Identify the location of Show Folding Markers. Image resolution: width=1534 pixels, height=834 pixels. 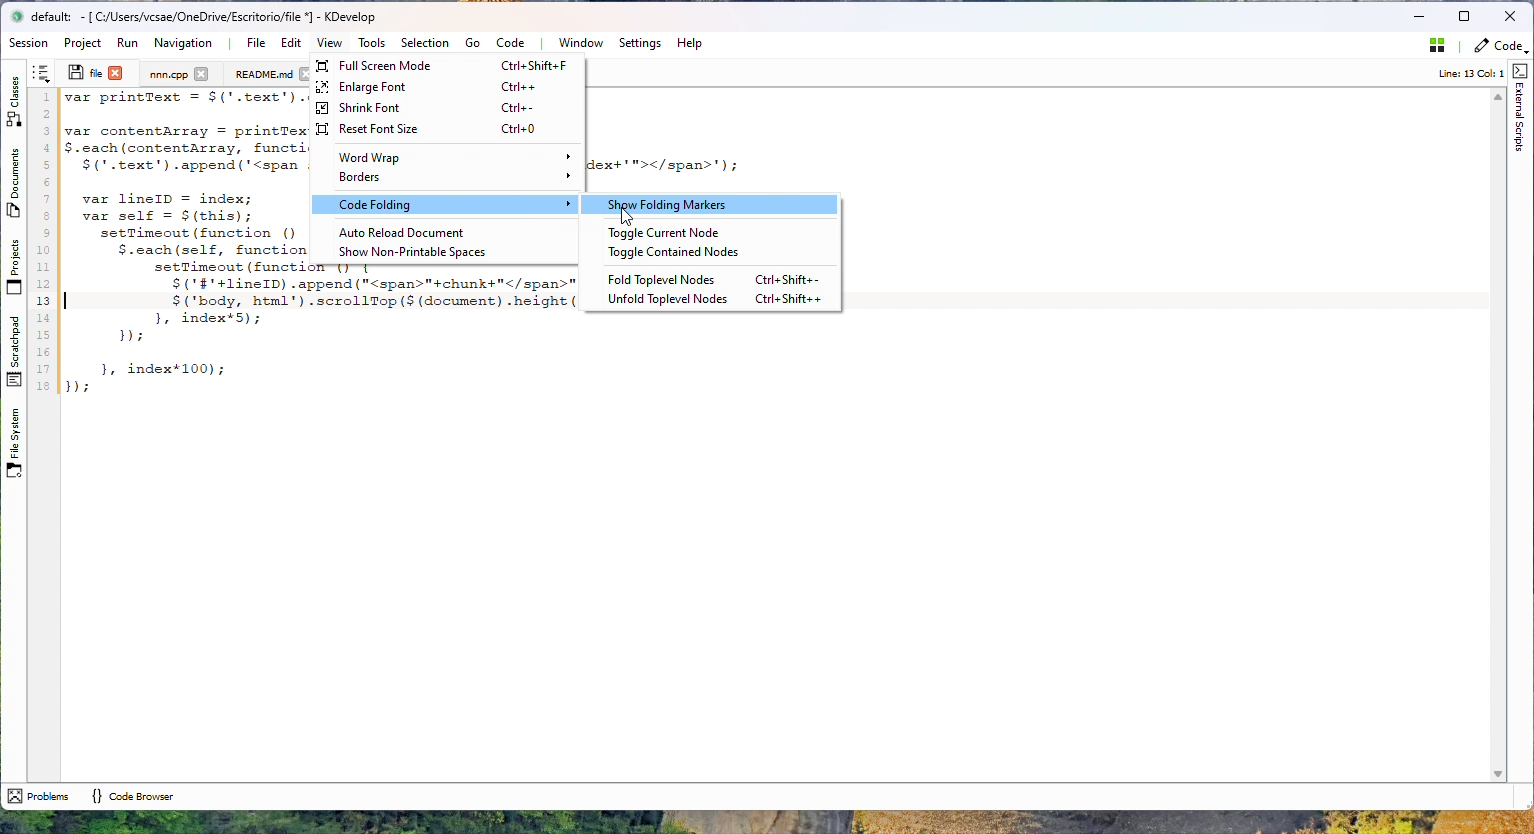
(712, 204).